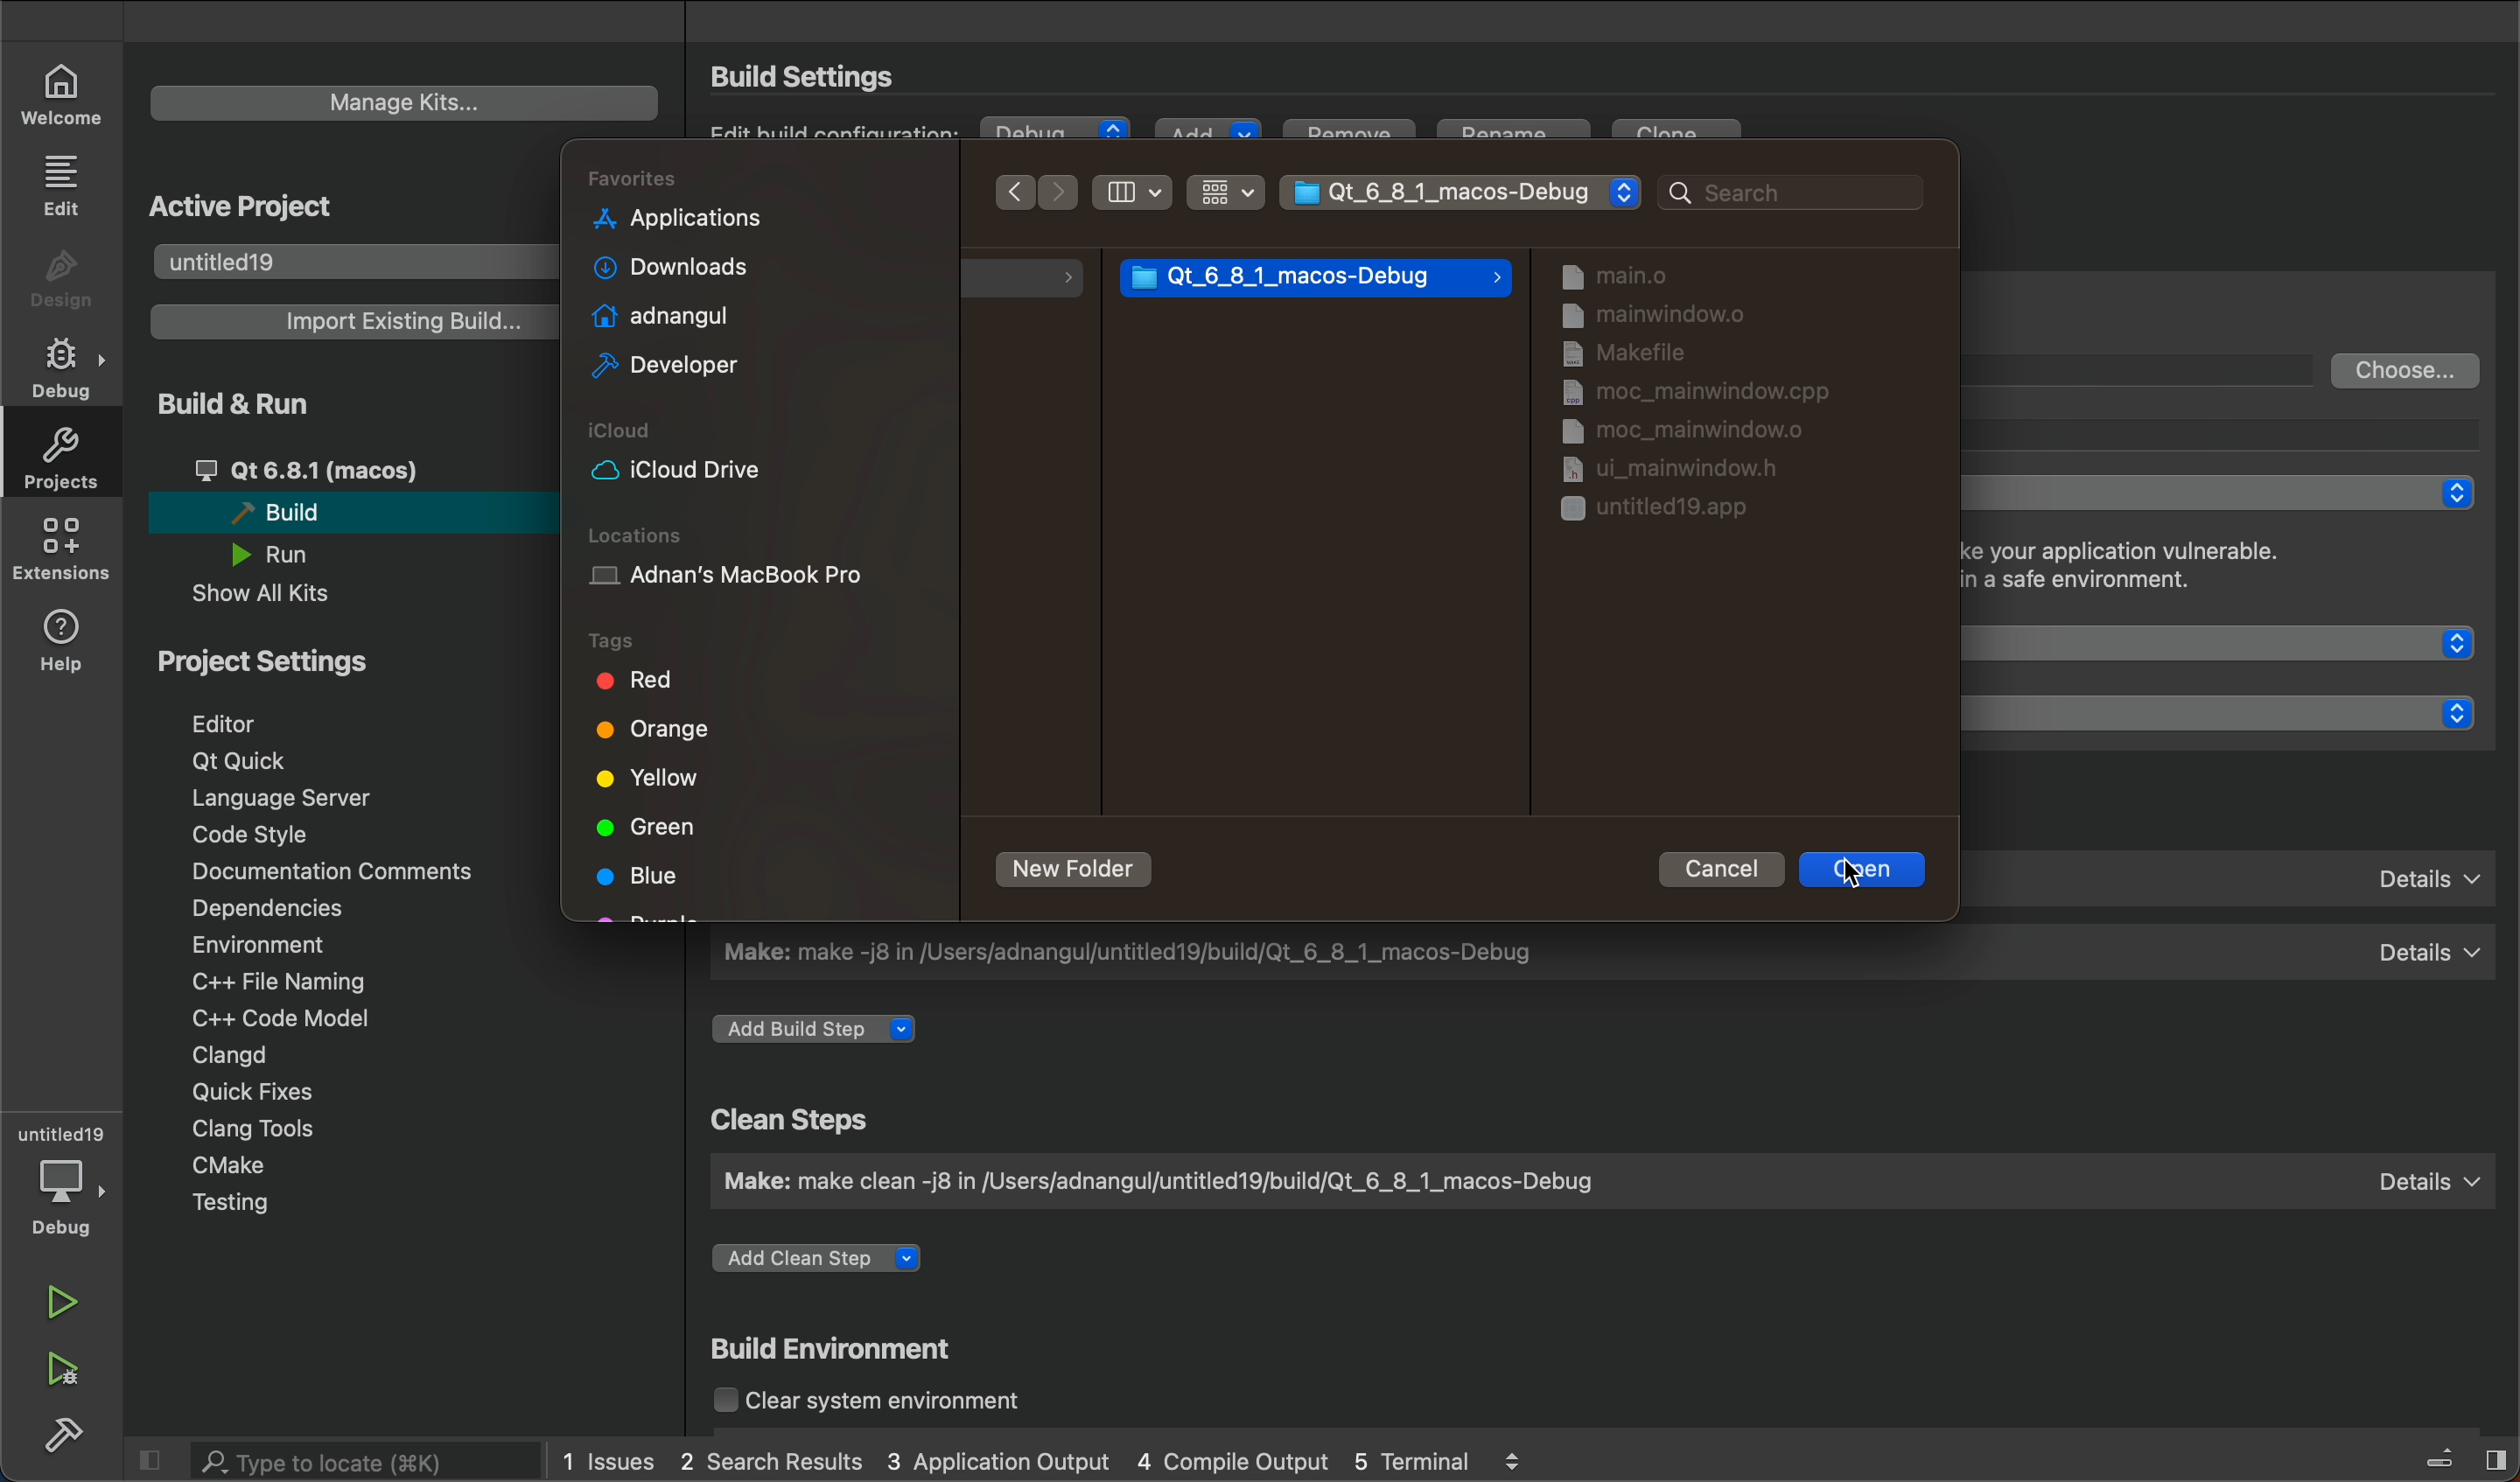  What do you see at coordinates (62, 1133) in the screenshot?
I see `untitled` at bounding box center [62, 1133].